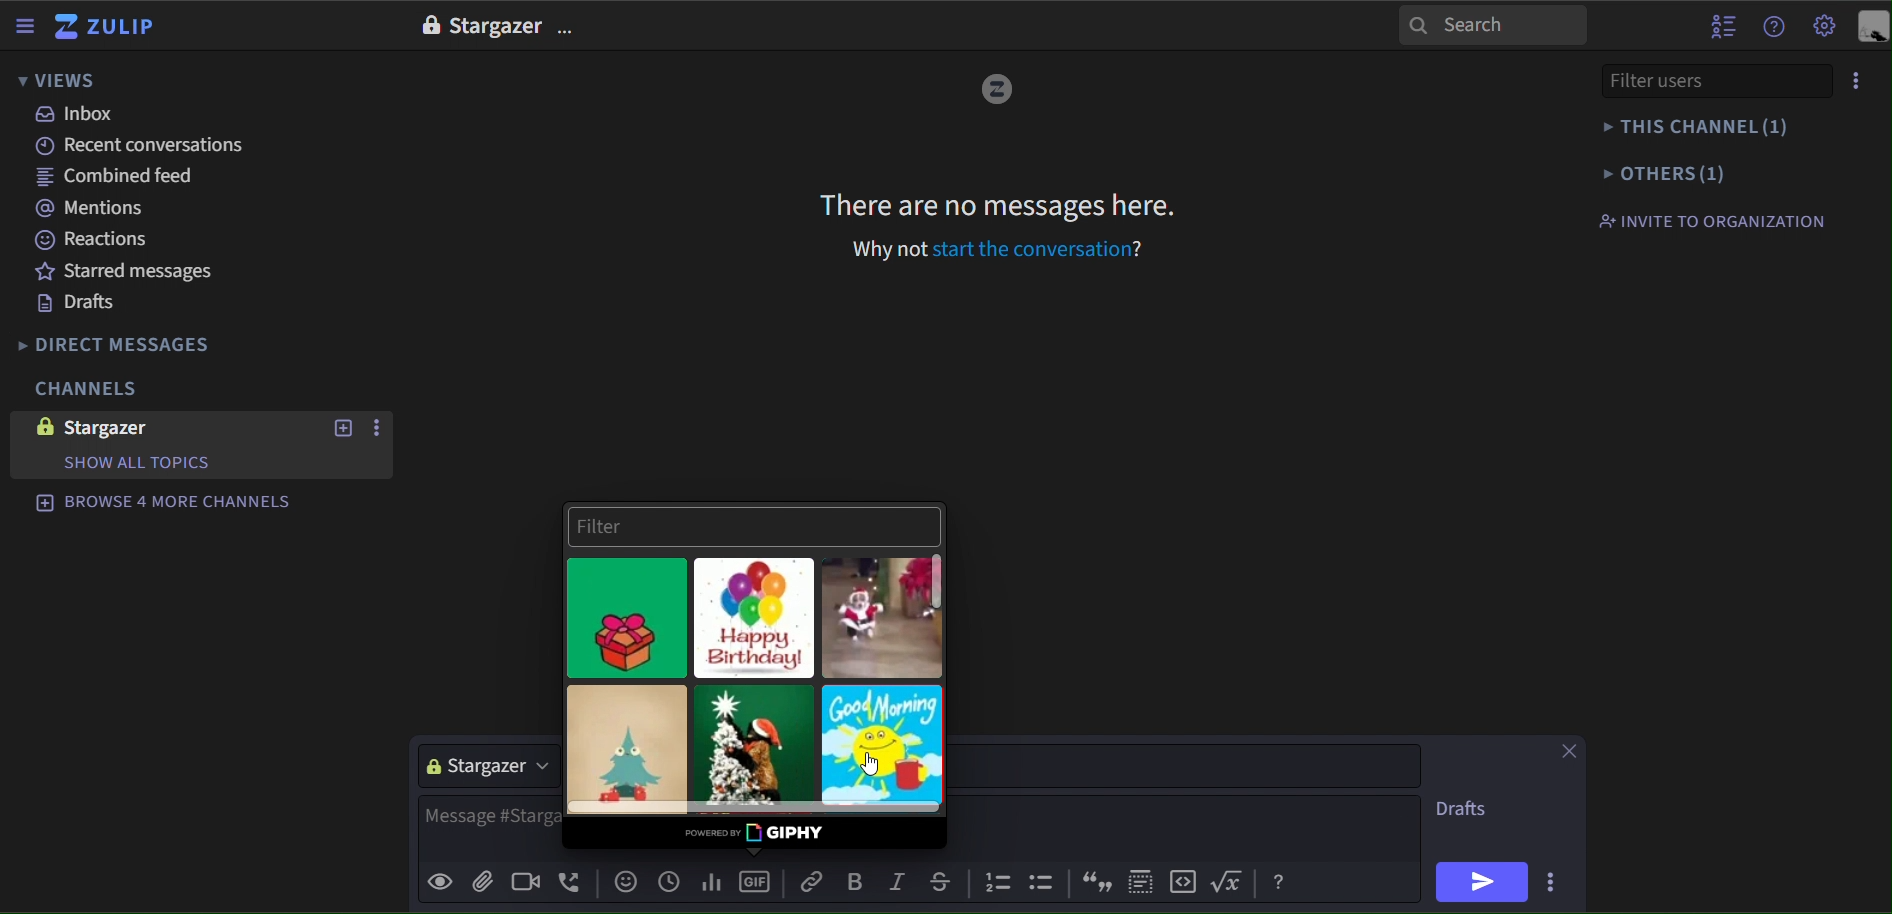  Describe the element at coordinates (854, 882) in the screenshot. I see `bold` at that location.